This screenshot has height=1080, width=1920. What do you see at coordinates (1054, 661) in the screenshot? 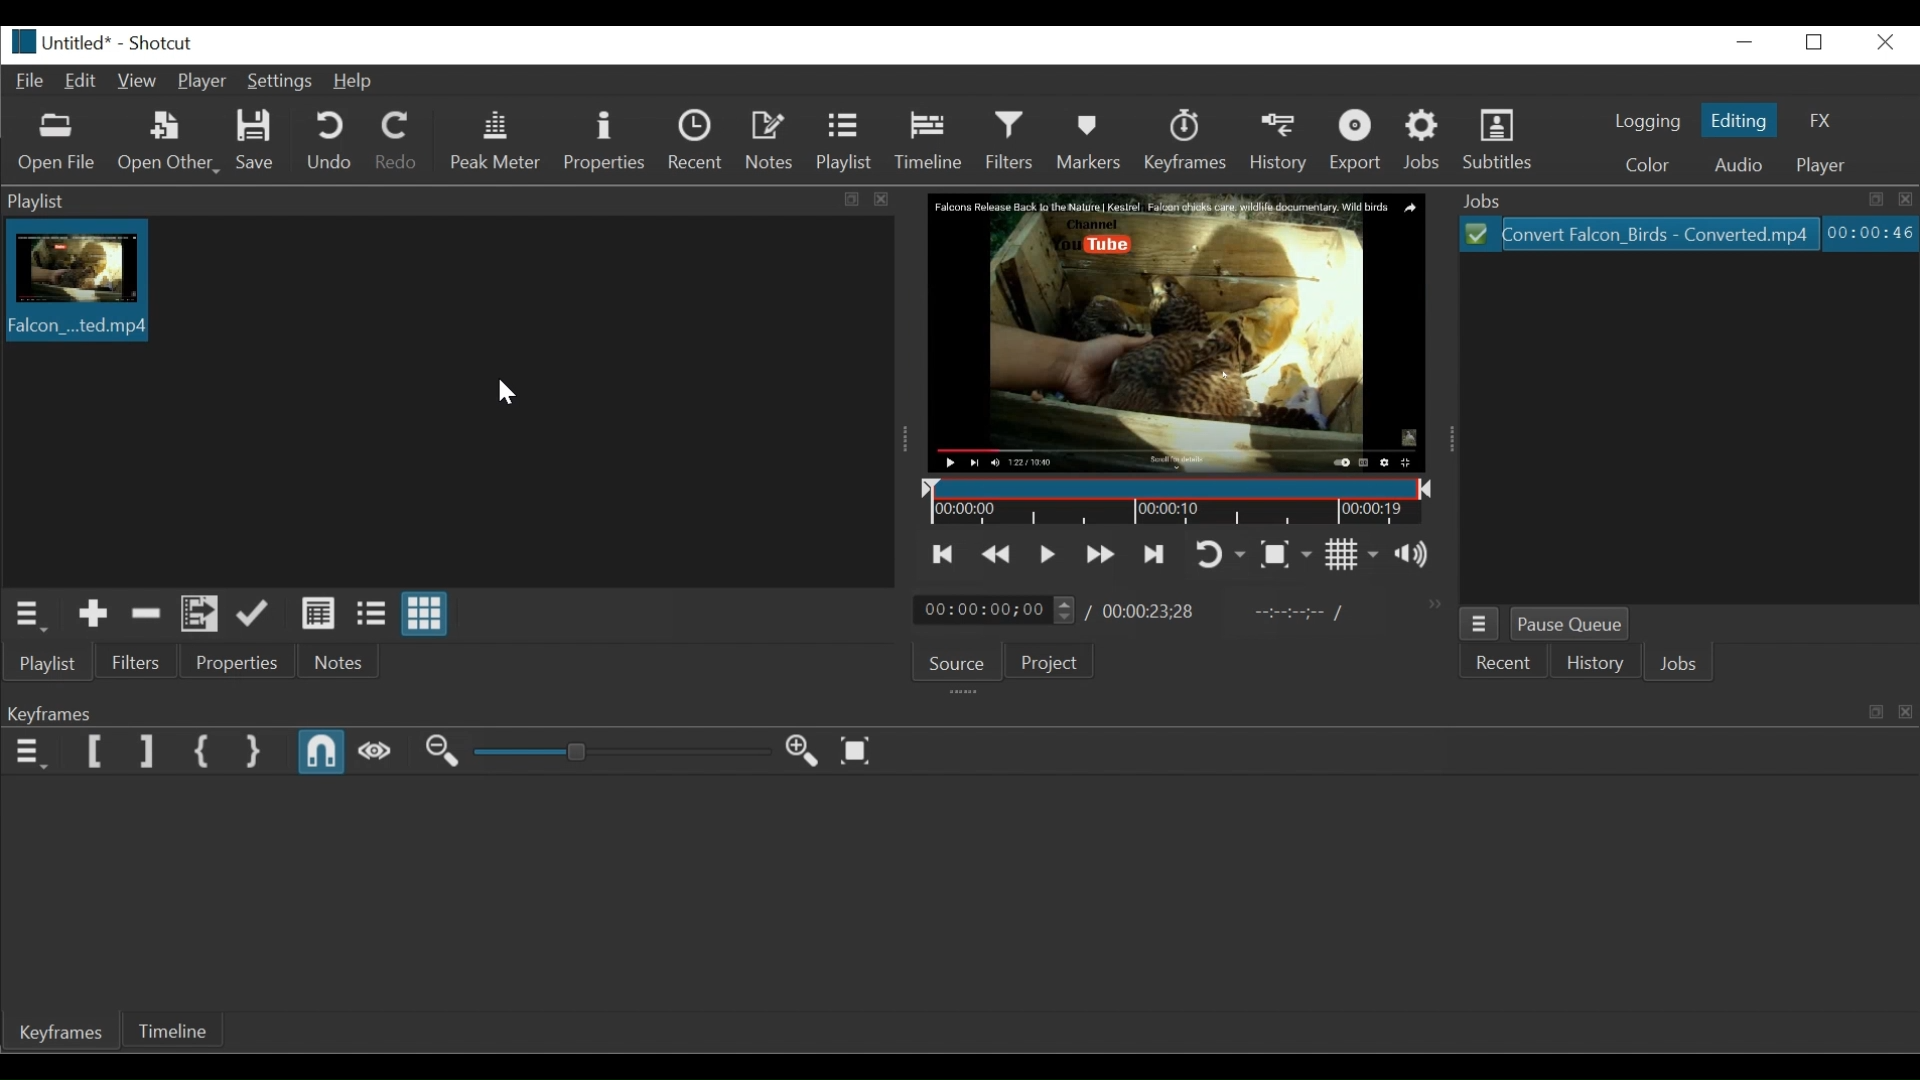
I see `Project` at bounding box center [1054, 661].